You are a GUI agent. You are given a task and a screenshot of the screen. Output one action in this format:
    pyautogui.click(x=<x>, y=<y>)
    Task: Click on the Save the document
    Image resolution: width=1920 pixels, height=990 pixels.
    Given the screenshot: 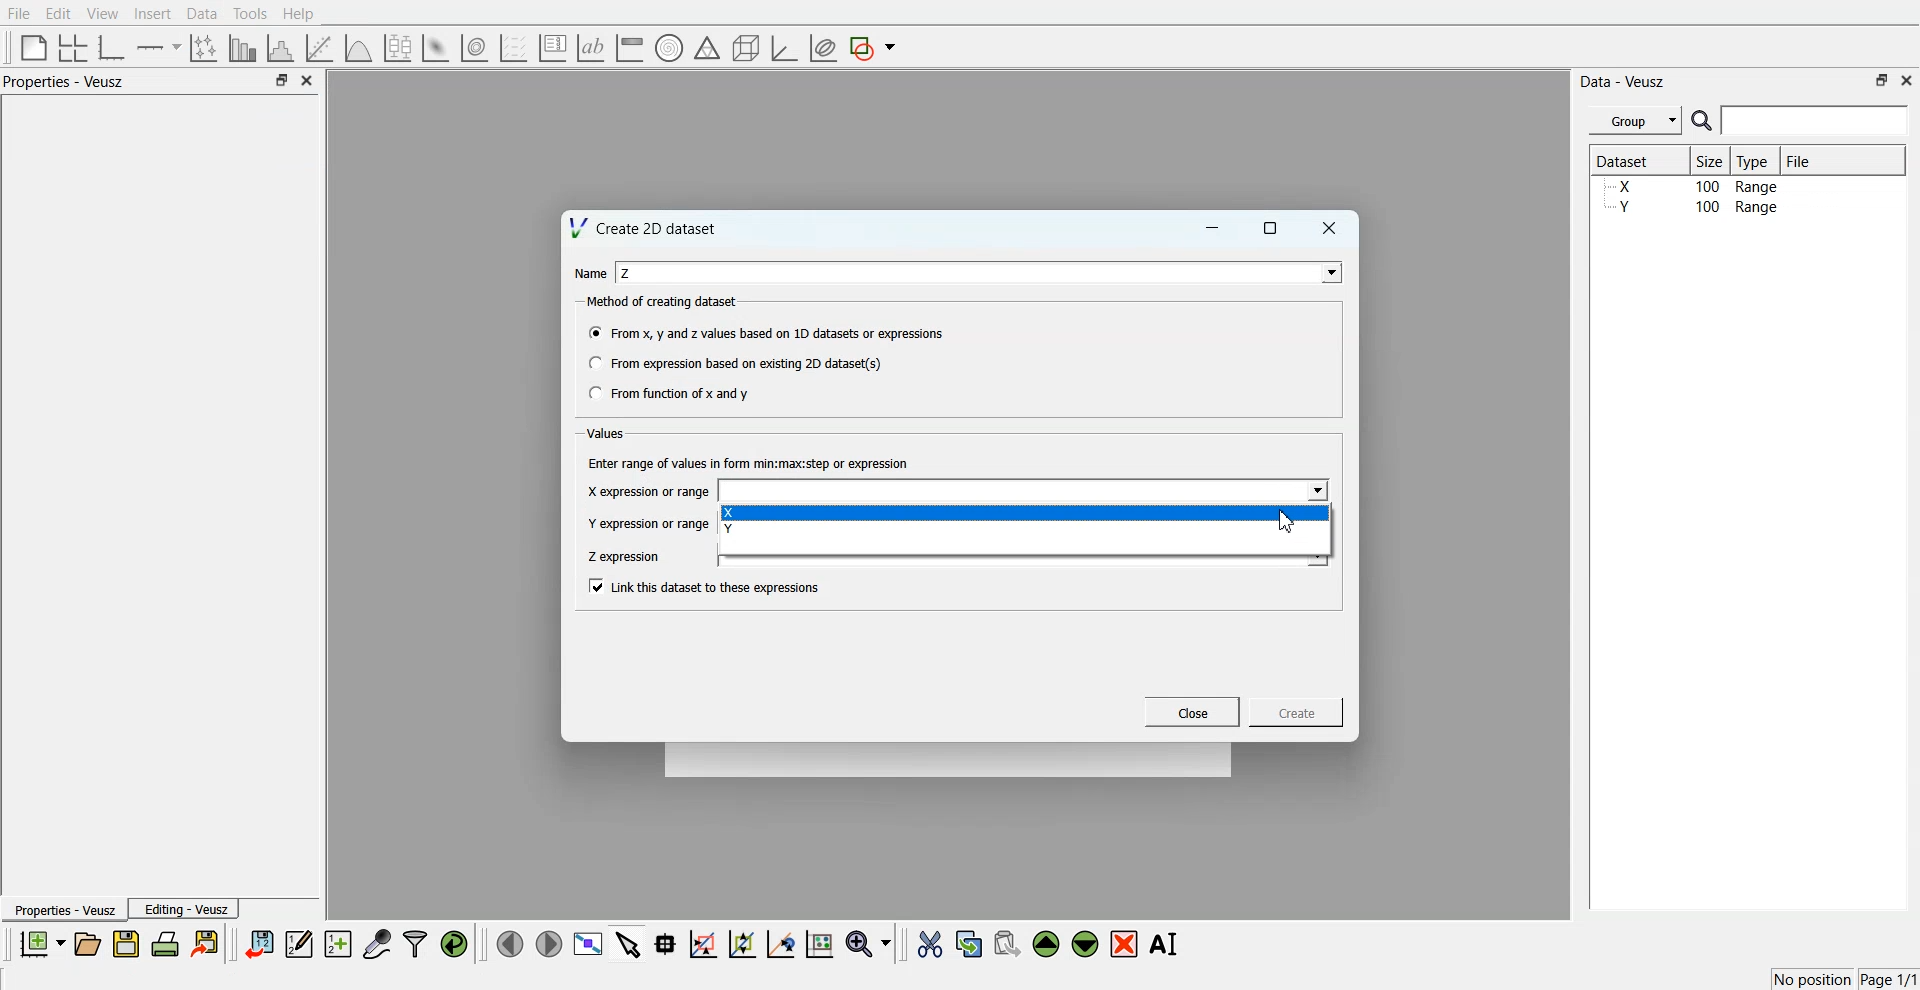 What is the action you would take?
    pyautogui.click(x=126, y=943)
    